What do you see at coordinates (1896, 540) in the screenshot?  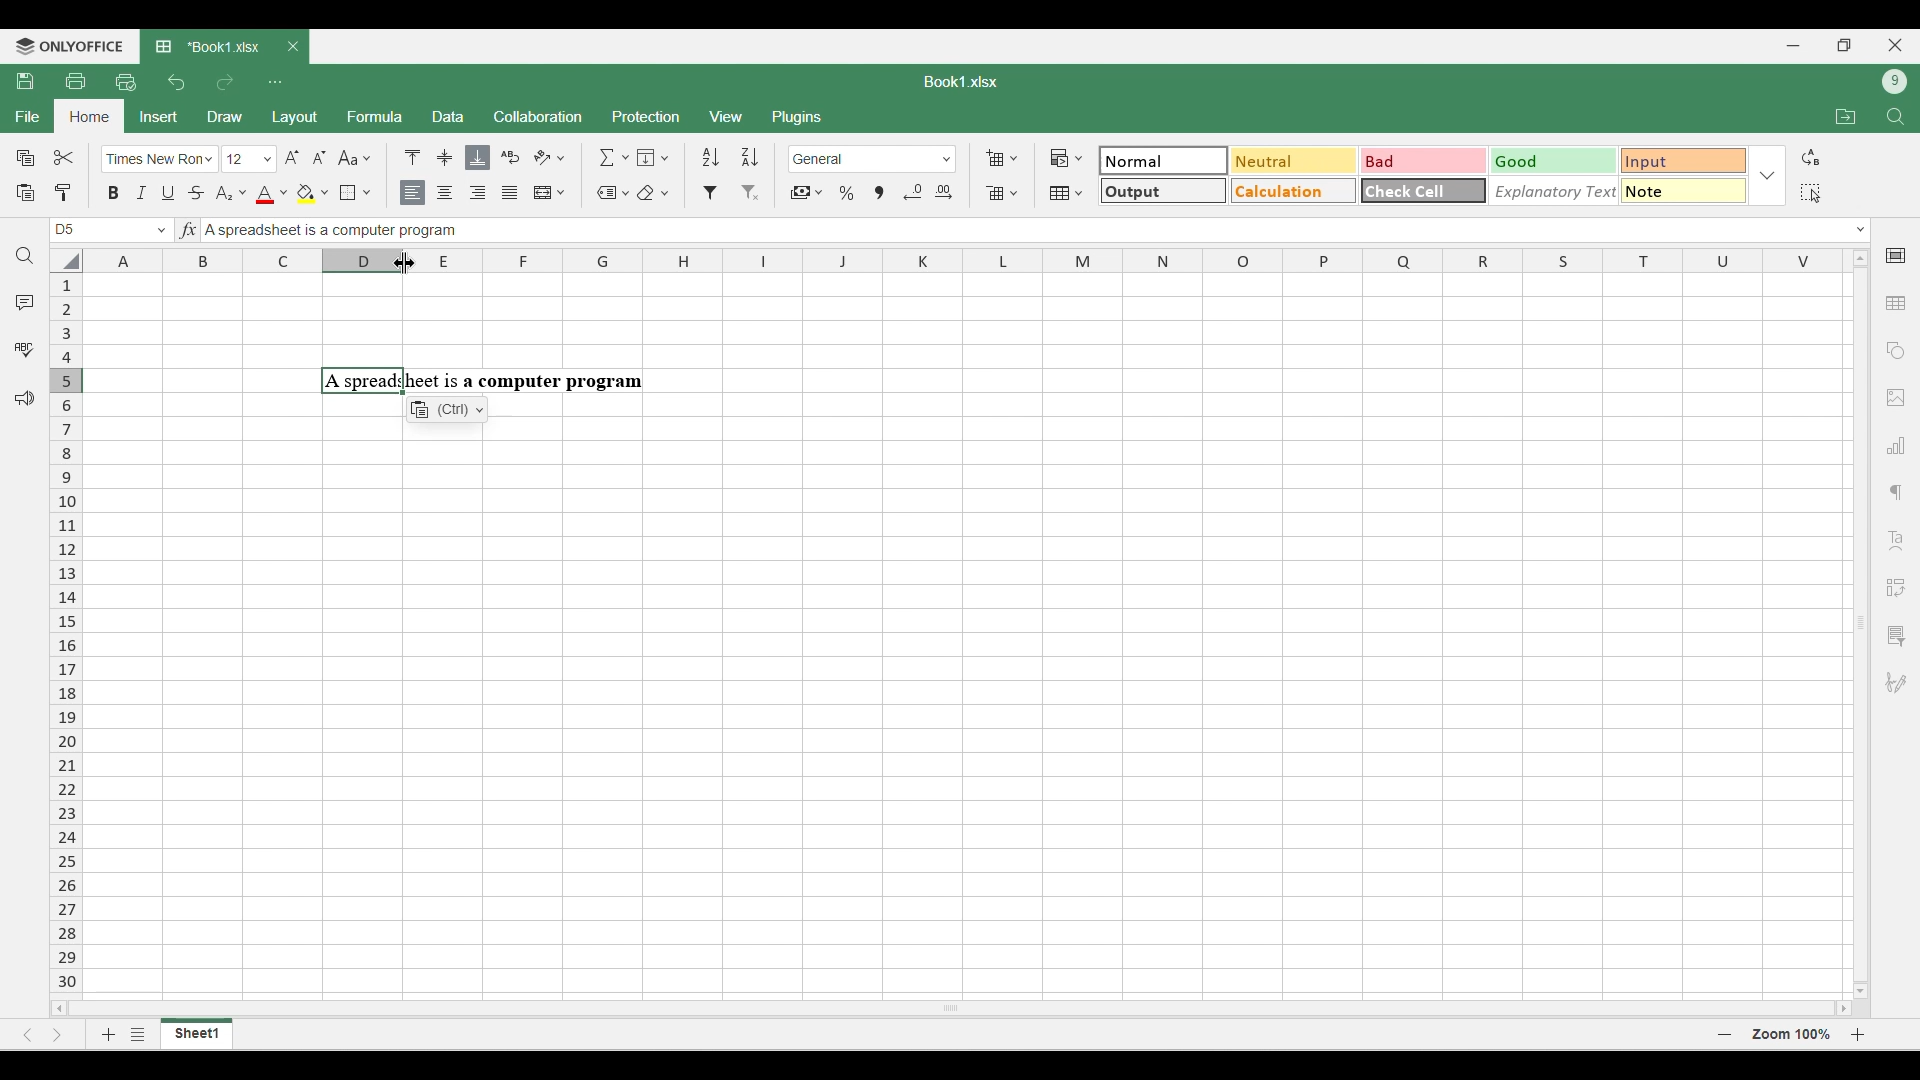 I see `Text alignment` at bounding box center [1896, 540].